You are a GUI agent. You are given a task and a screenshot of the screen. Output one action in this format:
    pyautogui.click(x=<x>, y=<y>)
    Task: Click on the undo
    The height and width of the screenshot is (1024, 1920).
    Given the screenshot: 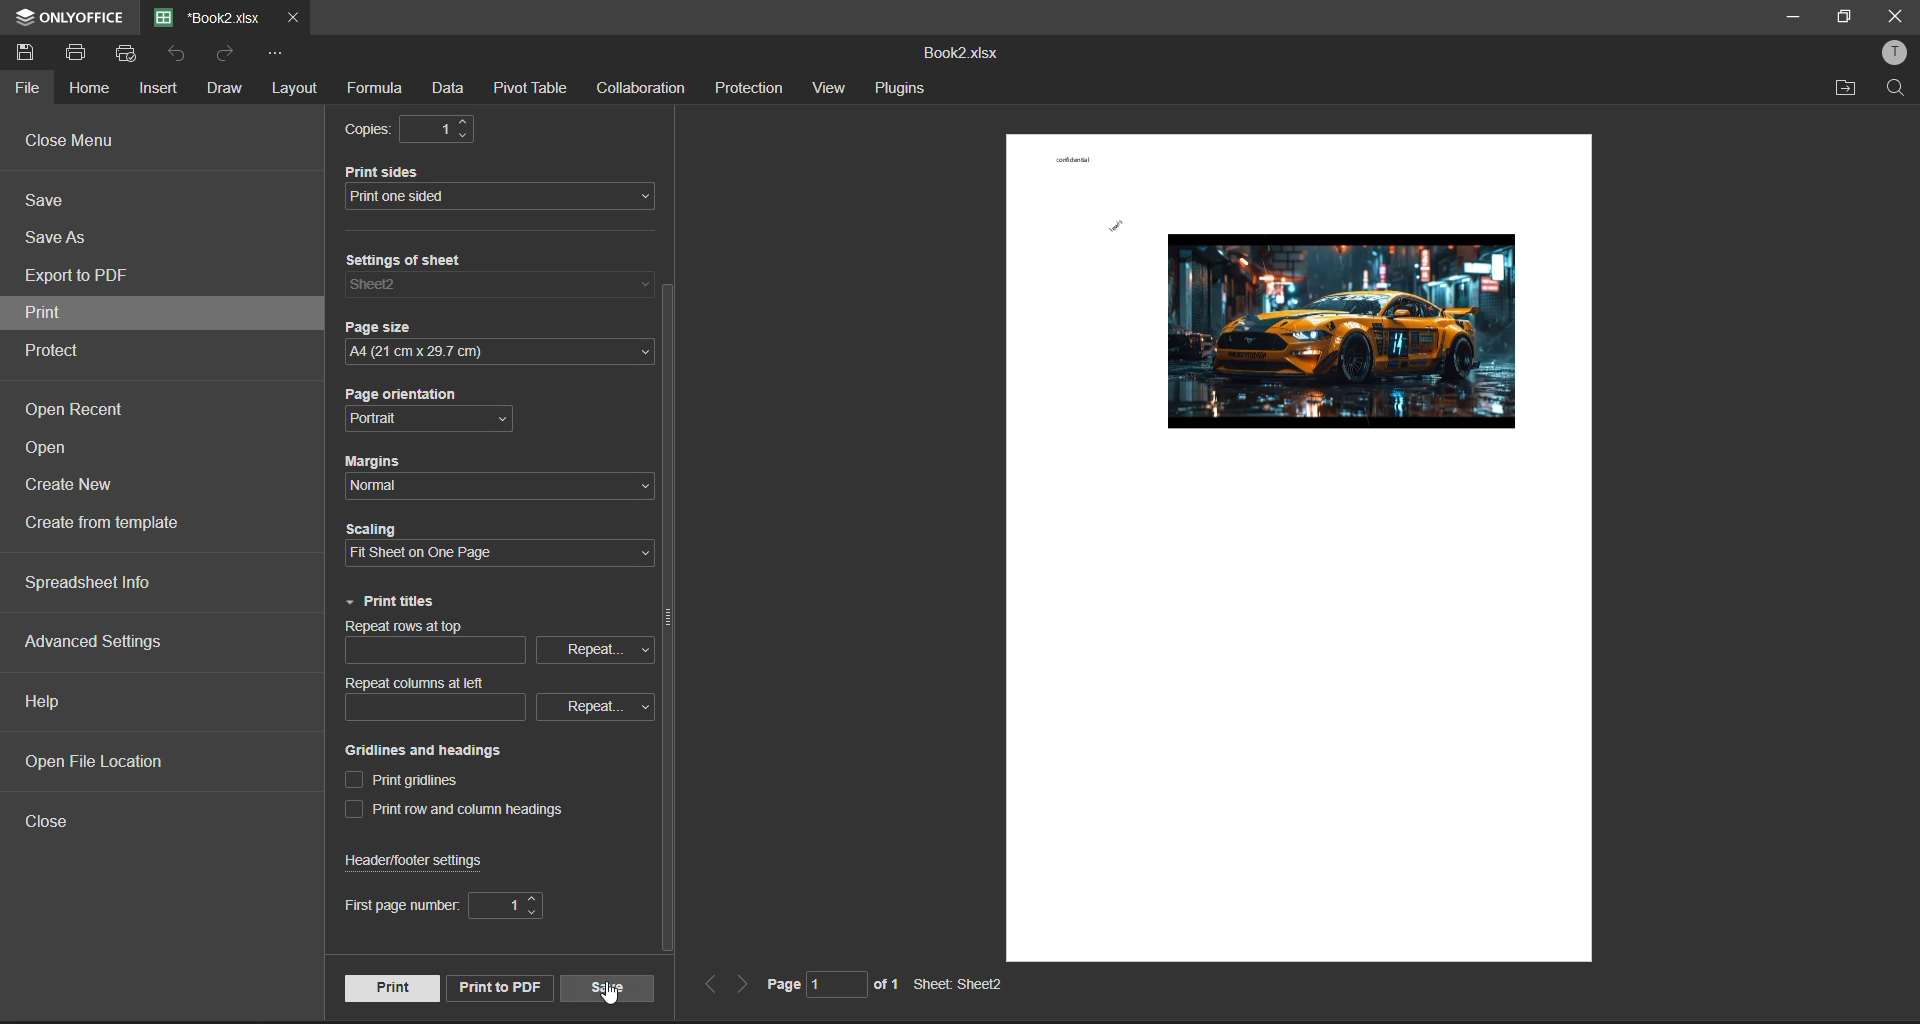 What is the action you would take?
    pyautogui.click(x=184, y=57)
    